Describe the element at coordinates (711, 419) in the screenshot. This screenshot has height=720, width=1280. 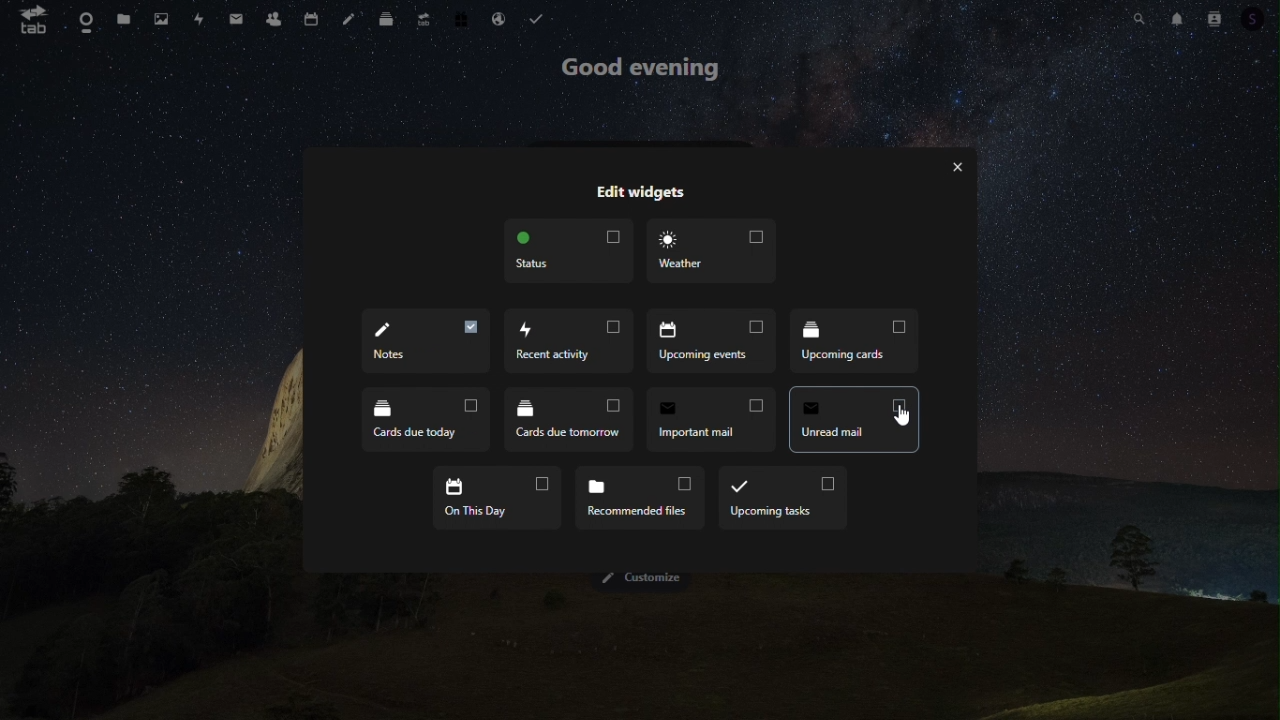
I see `unread email ` at that location.